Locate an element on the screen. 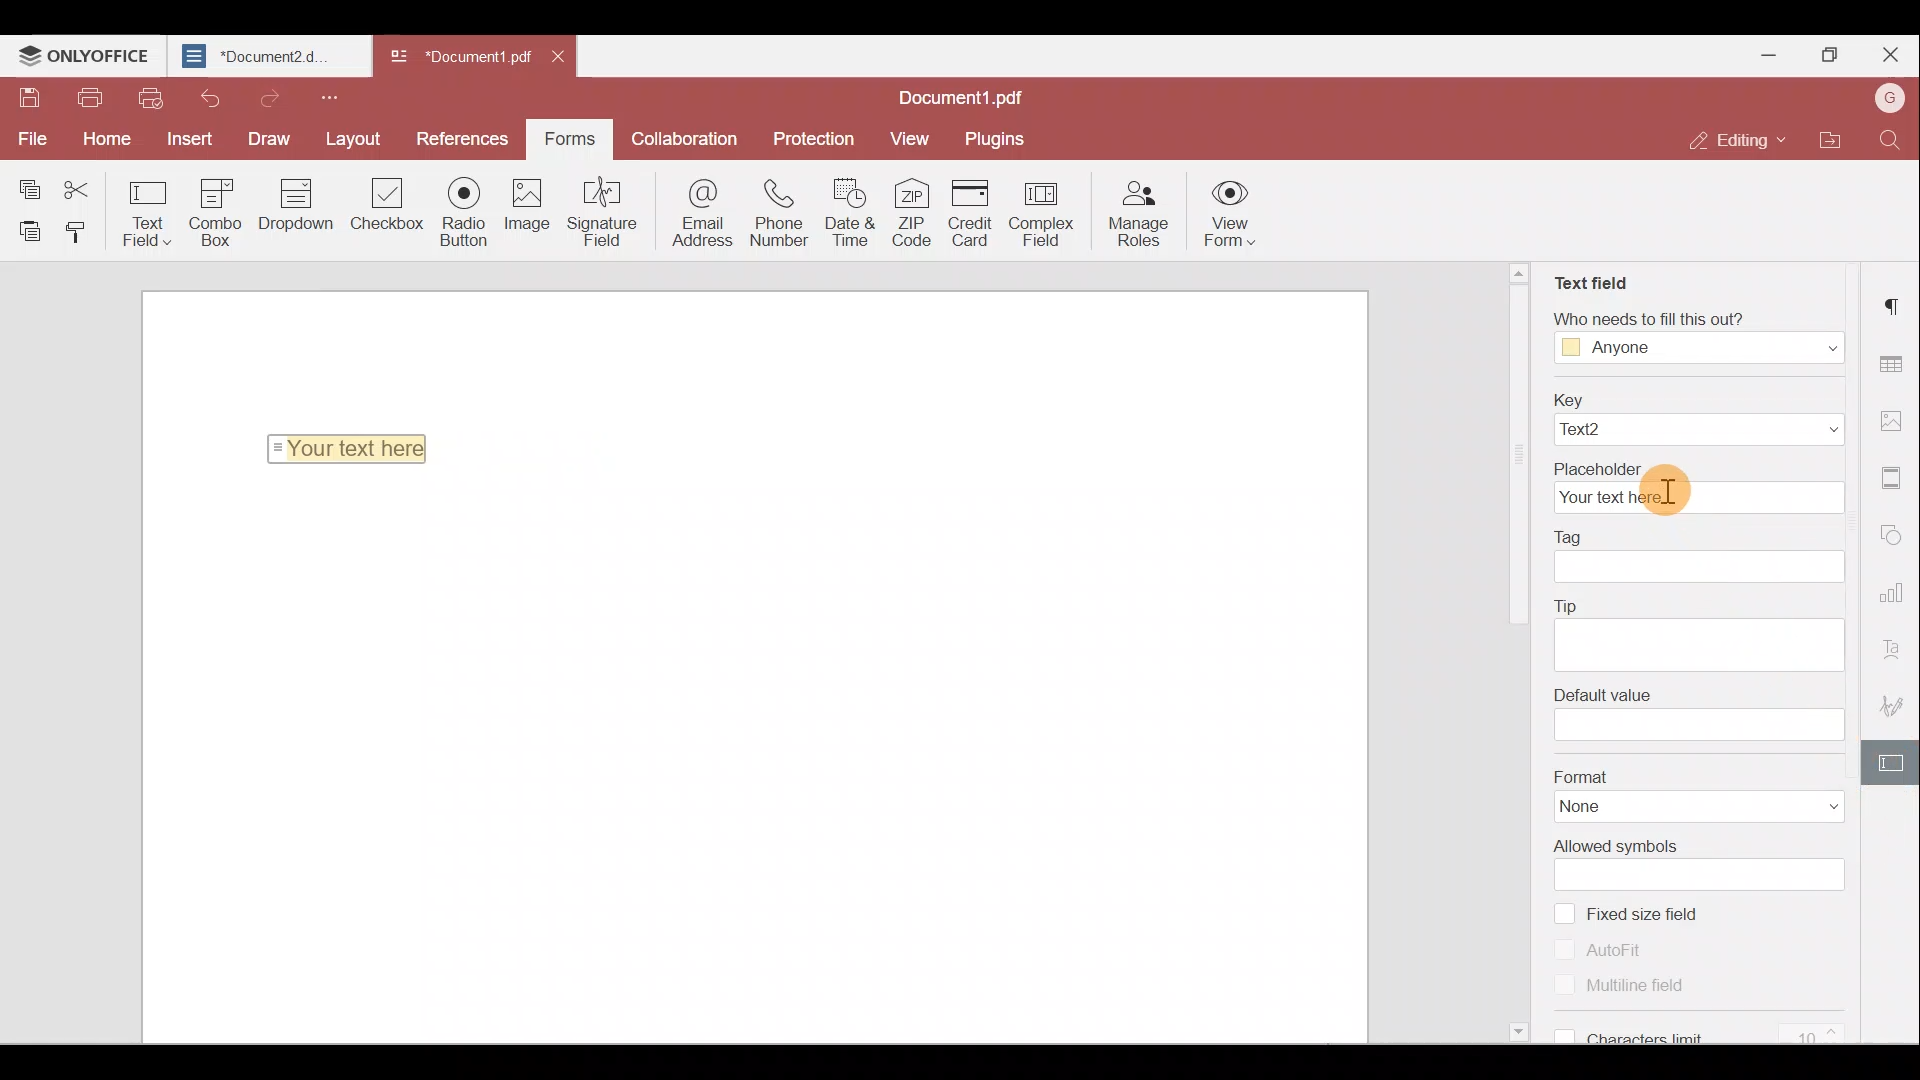 This screenshot has height=1080, width=1920. Print file is located at coordinates (88, 98).